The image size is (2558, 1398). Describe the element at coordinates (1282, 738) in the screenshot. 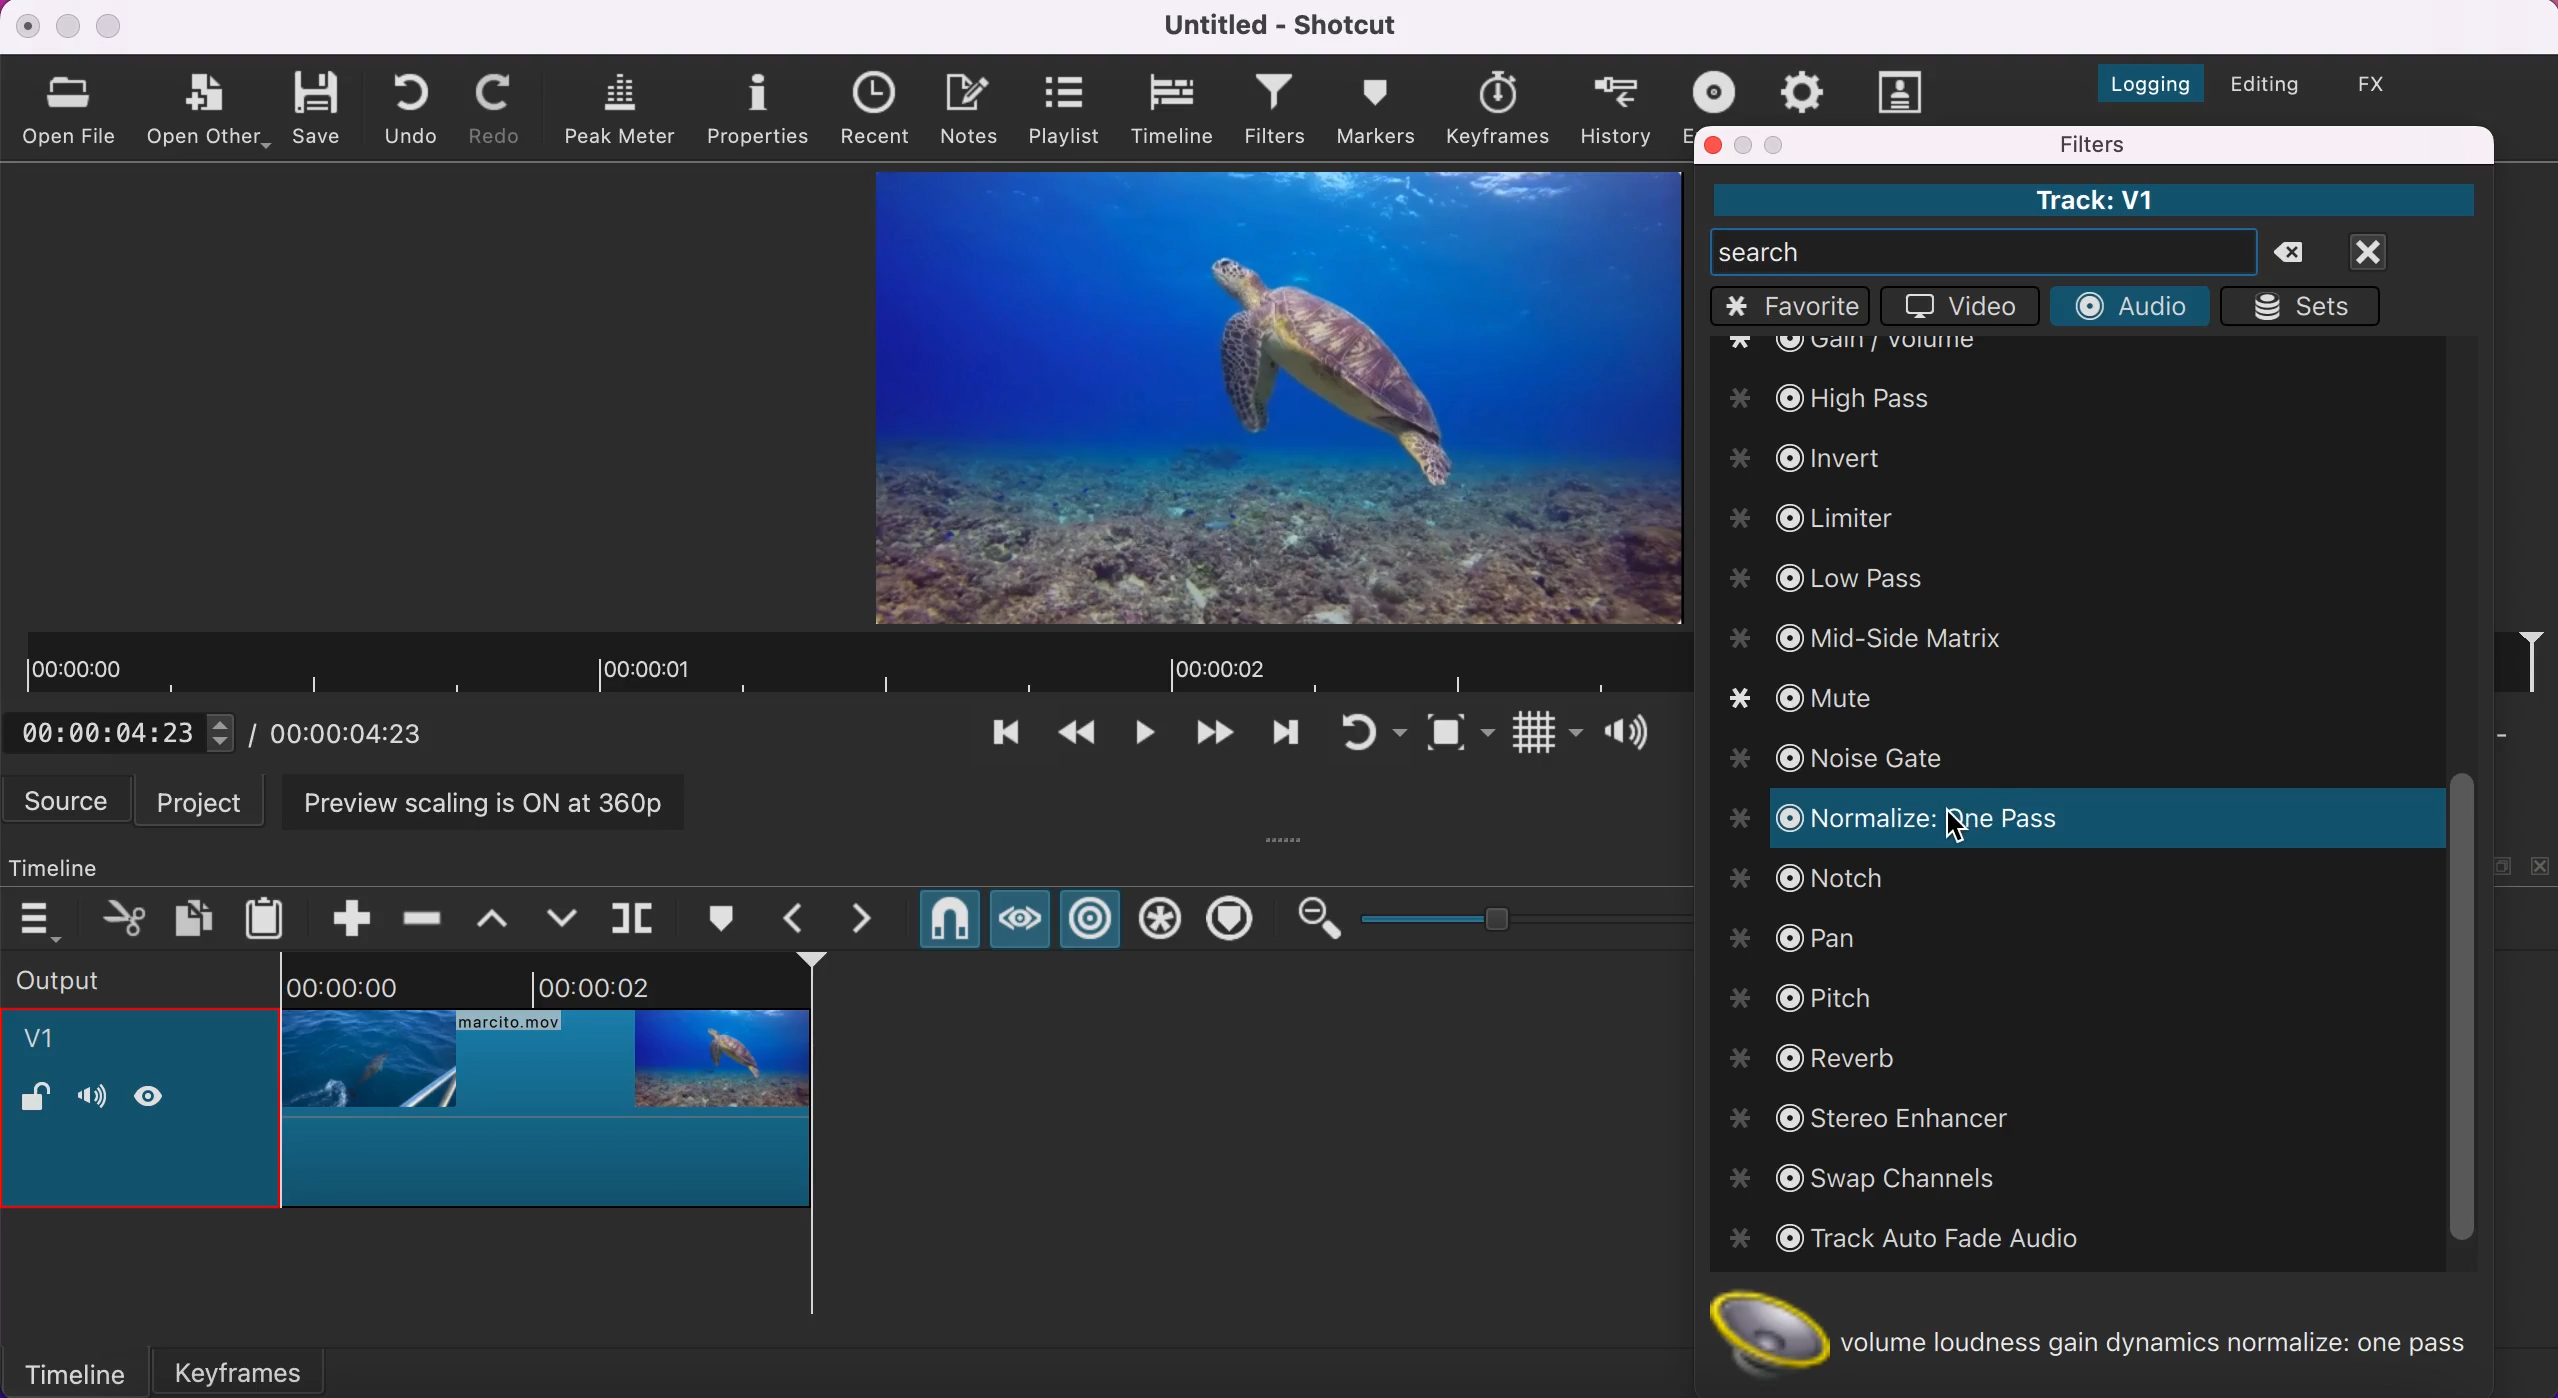

I see `play quickly forwards` at that location.